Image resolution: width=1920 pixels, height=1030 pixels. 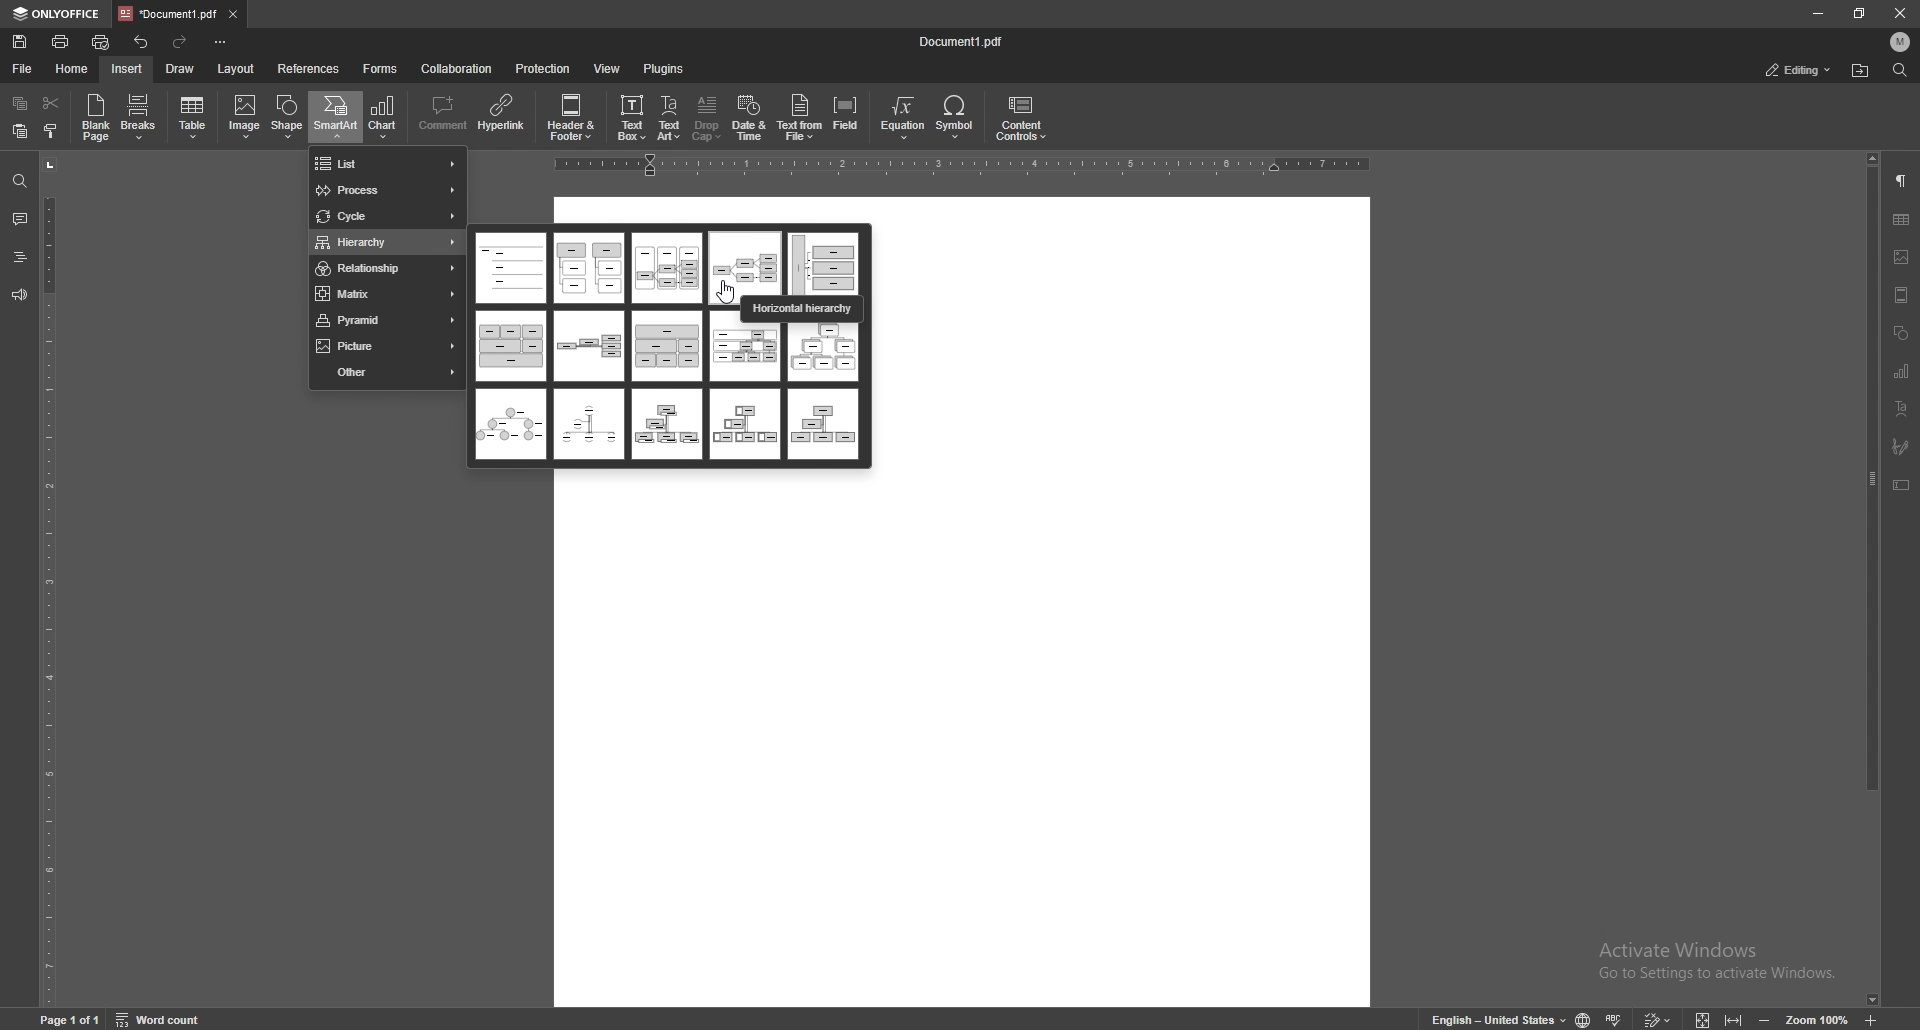 I want to click on other, so click(x=387, y=371).